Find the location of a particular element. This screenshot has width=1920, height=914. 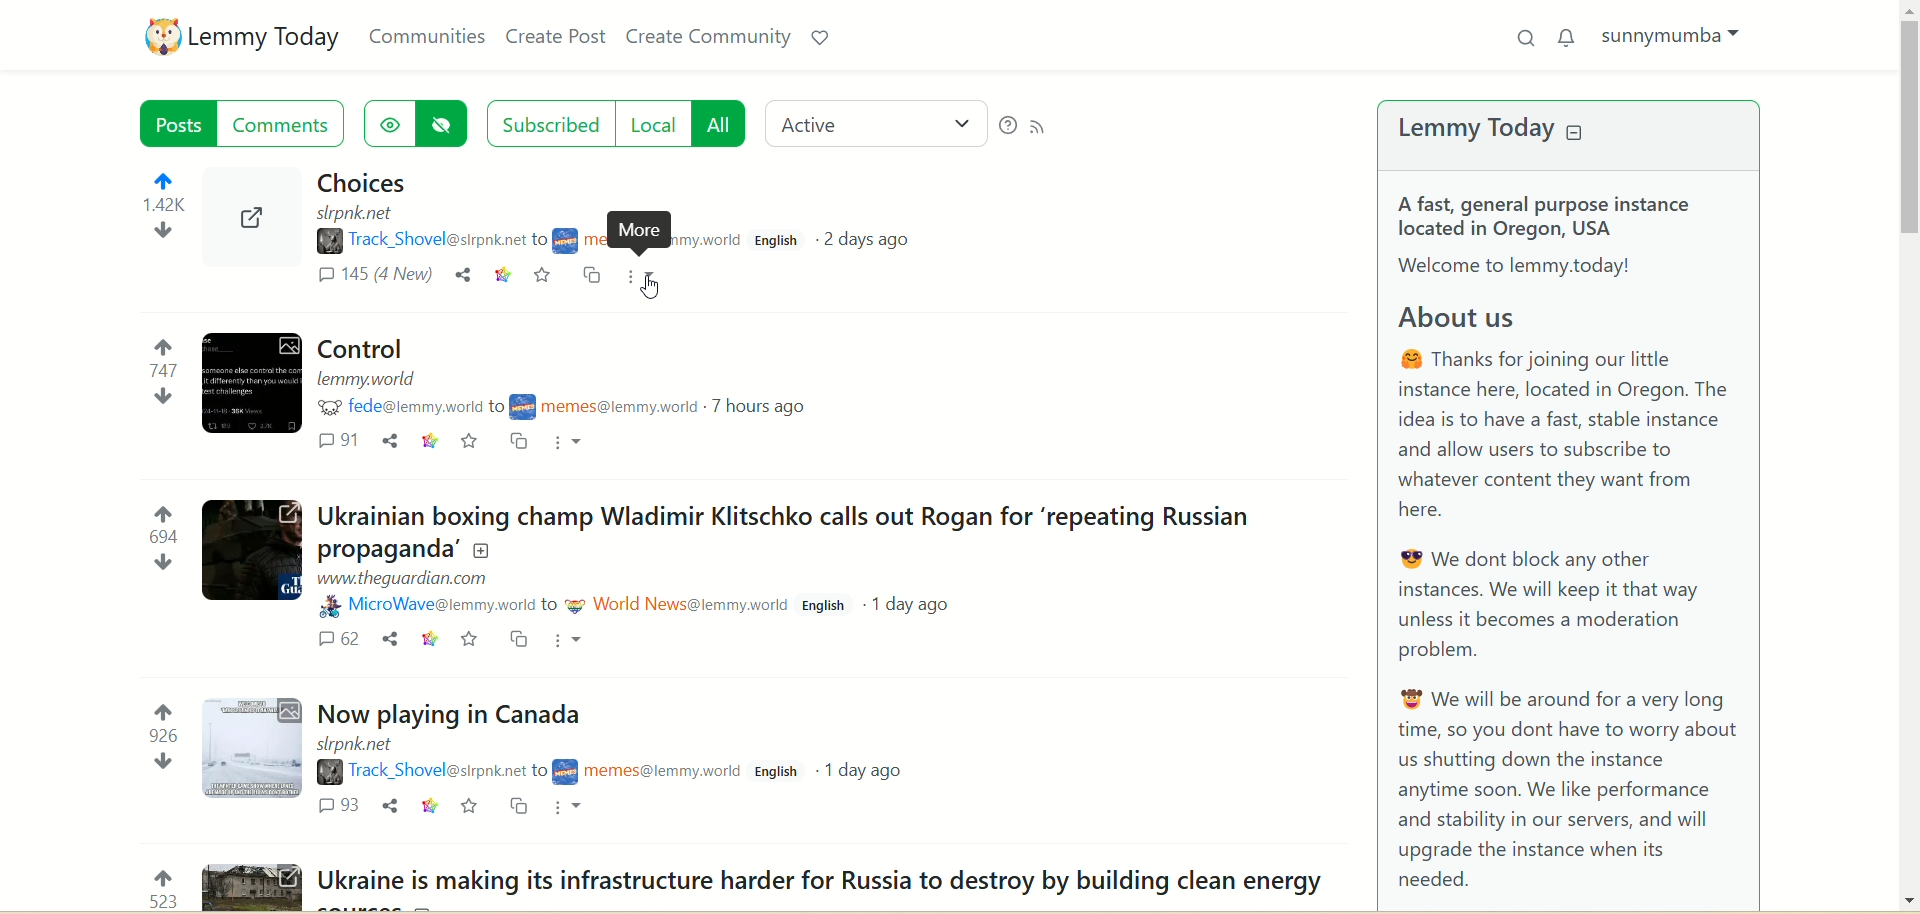

Expand the post with image details is located at coordinates (249, 887).